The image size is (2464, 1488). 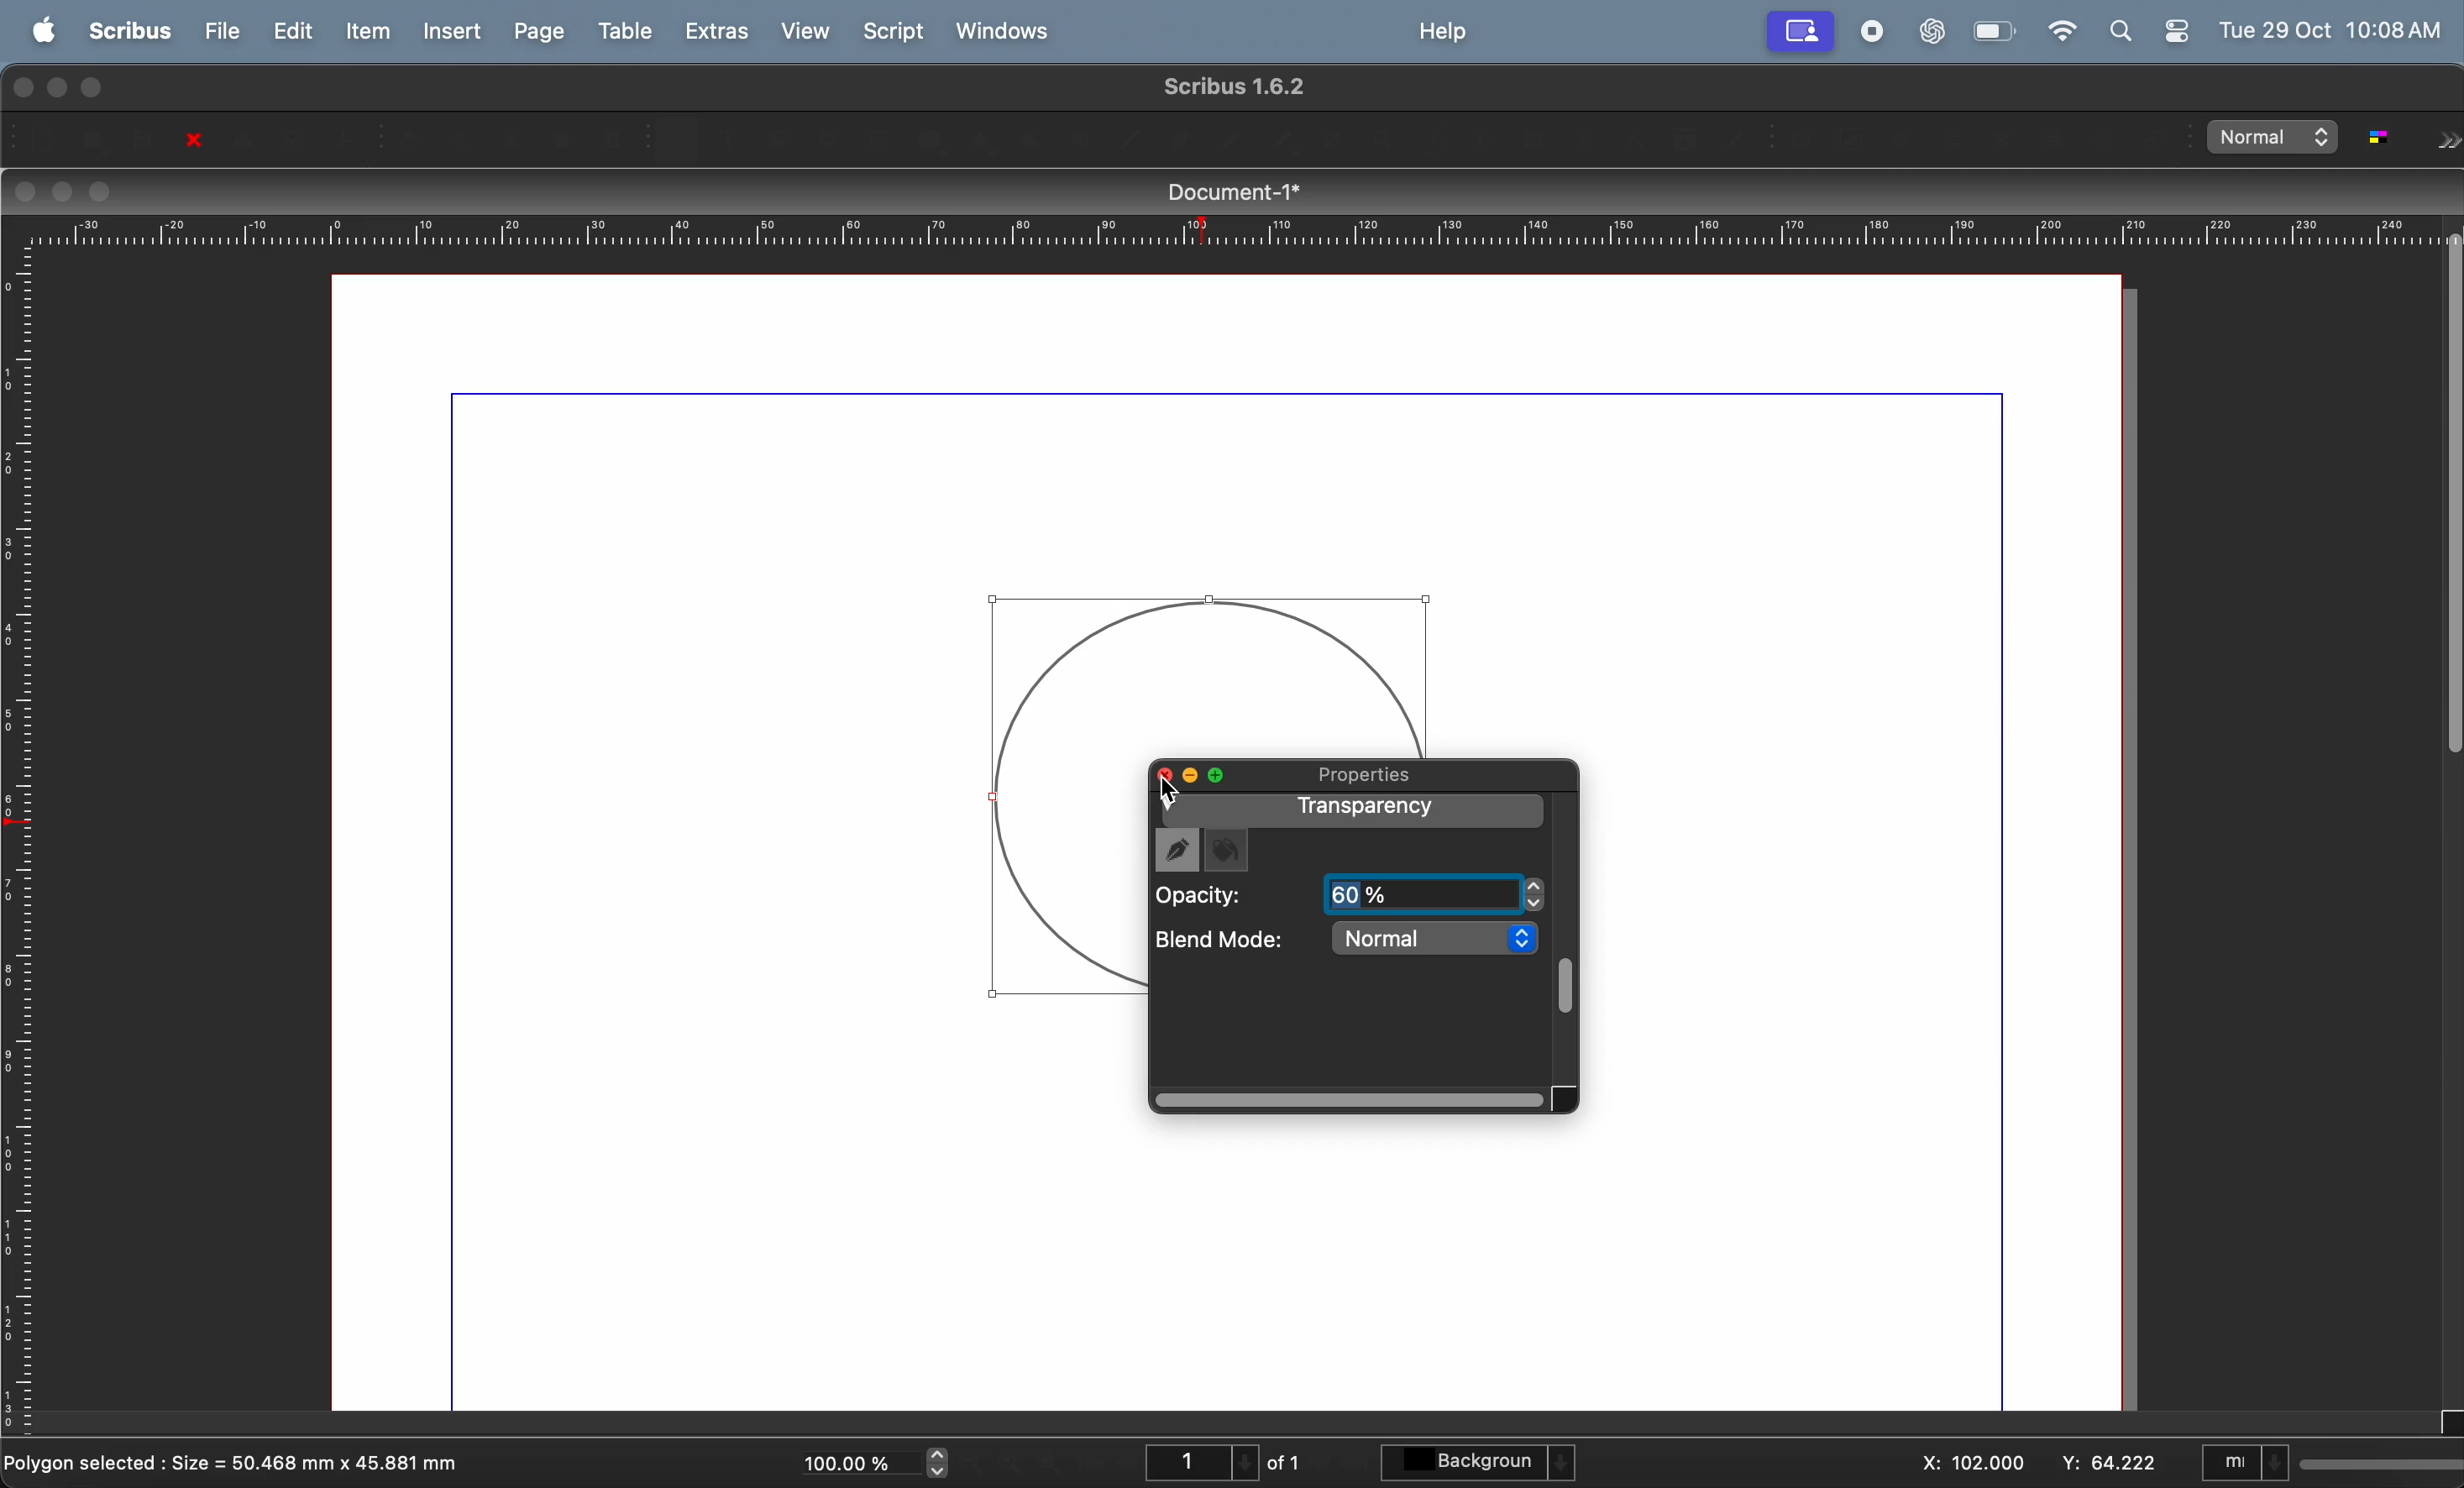 What do you see at coordinates (1231, 86) in the screenshot?
I see `scribble version` at bounding box center [1231, 86].